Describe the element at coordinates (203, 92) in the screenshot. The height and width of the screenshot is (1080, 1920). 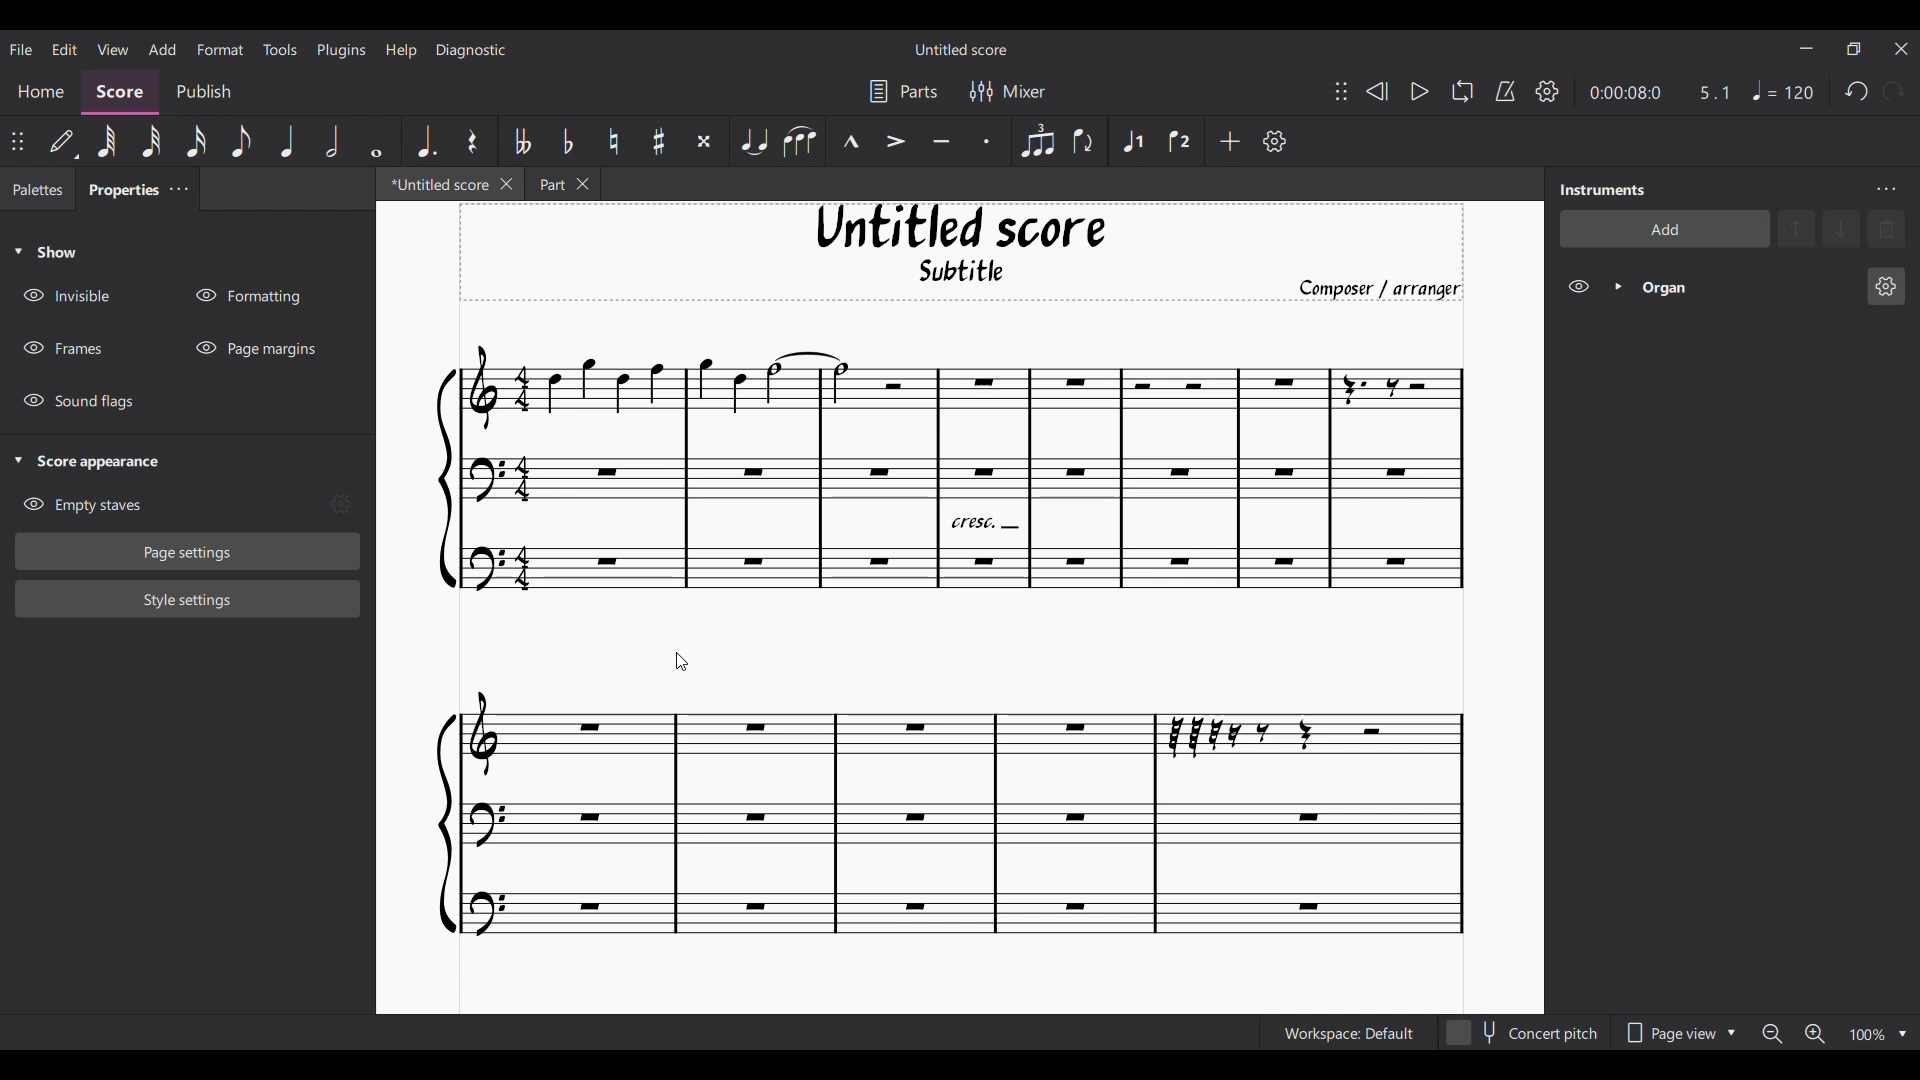
I see `Publish section` at that location.